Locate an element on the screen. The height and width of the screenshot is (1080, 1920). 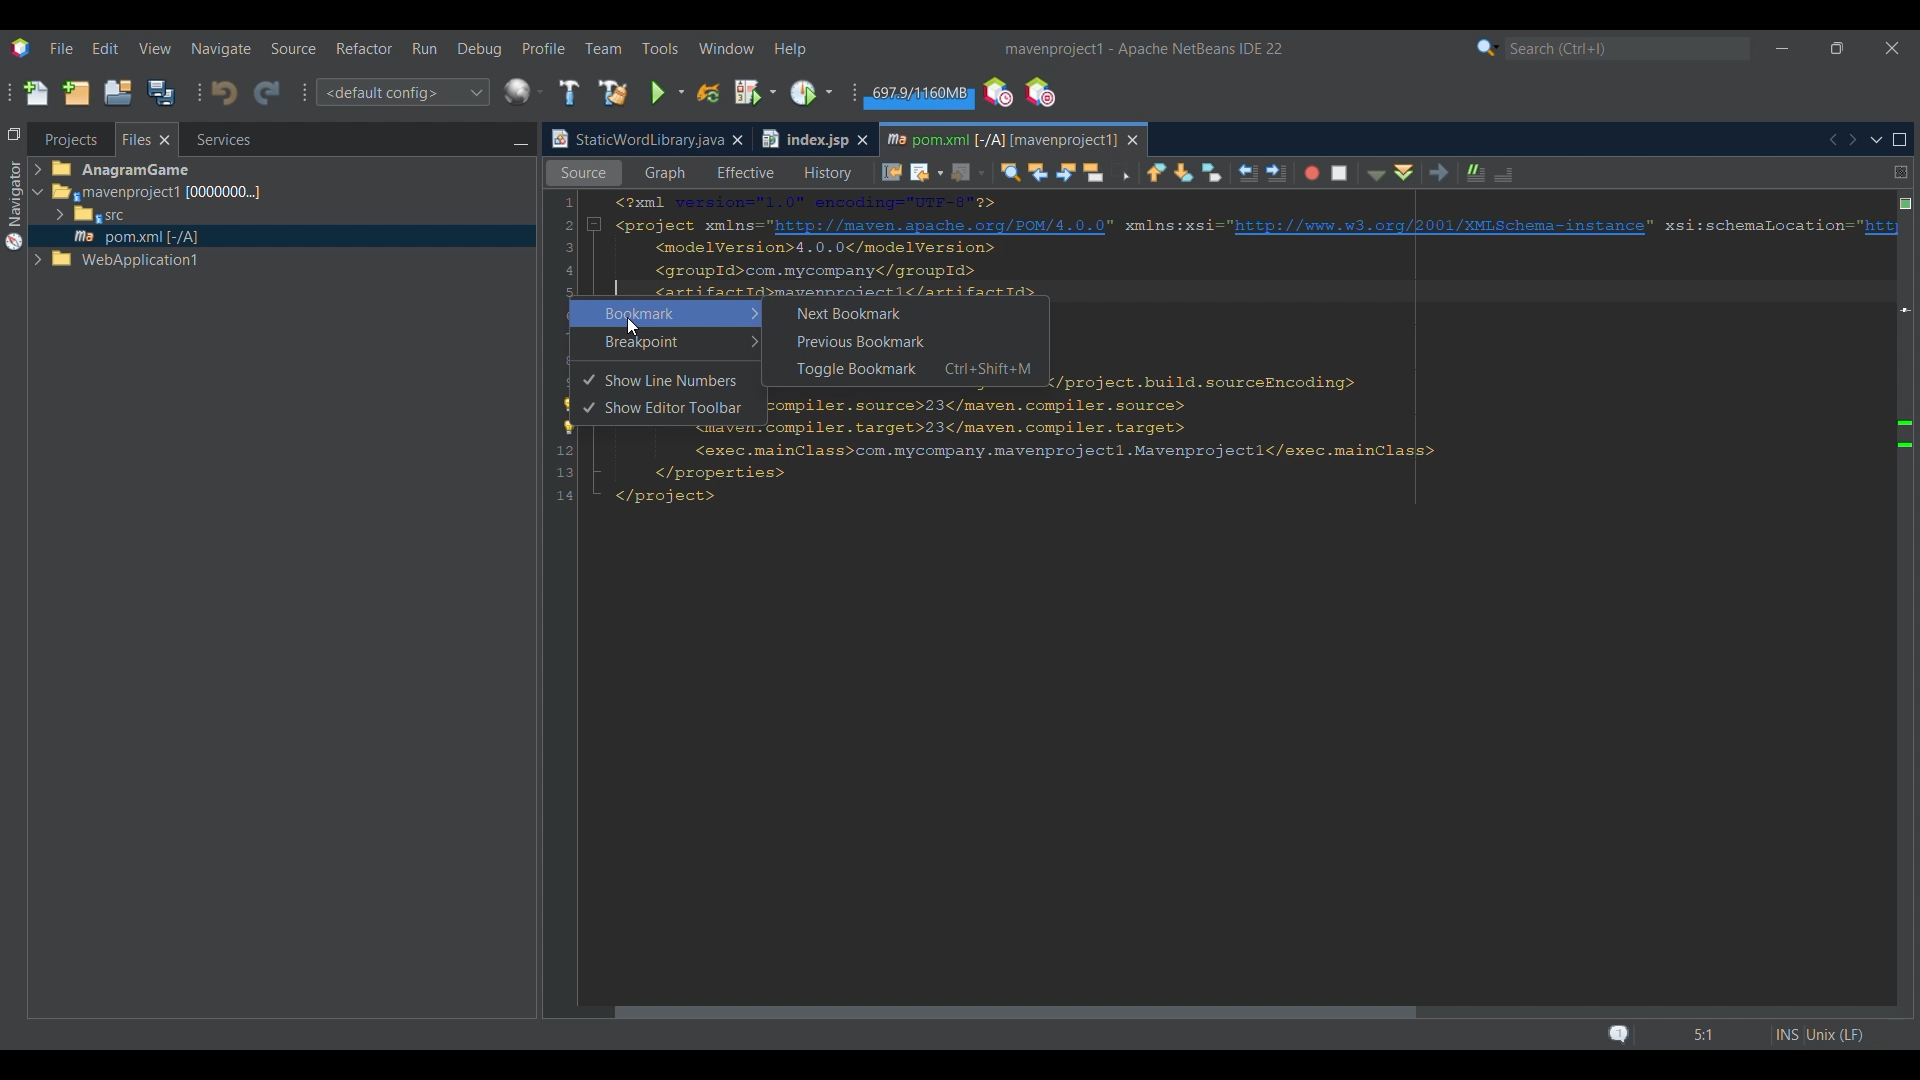
Profile the IDE is located at coordinates (999, 93).